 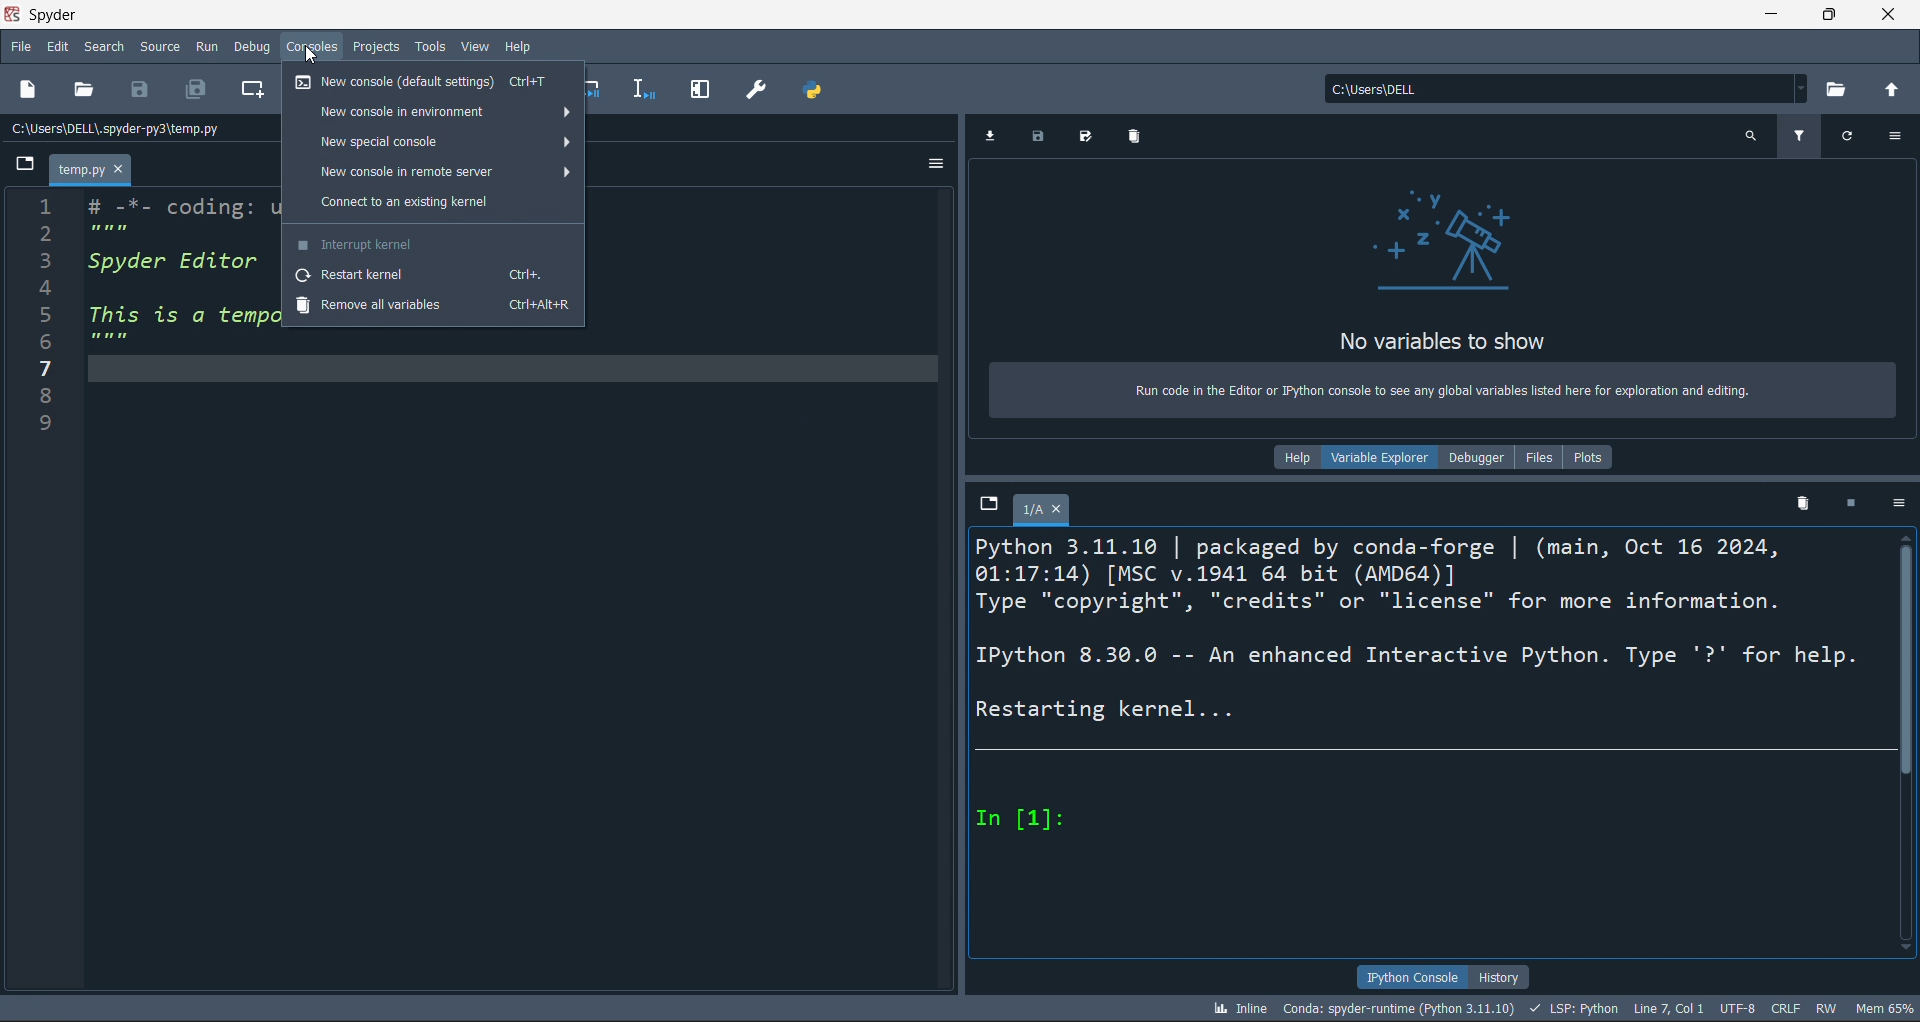 What do you see at coordinates (431, 84) in the screenshot?
I see `new console (default settings) ` at bounding box center [431, 84].